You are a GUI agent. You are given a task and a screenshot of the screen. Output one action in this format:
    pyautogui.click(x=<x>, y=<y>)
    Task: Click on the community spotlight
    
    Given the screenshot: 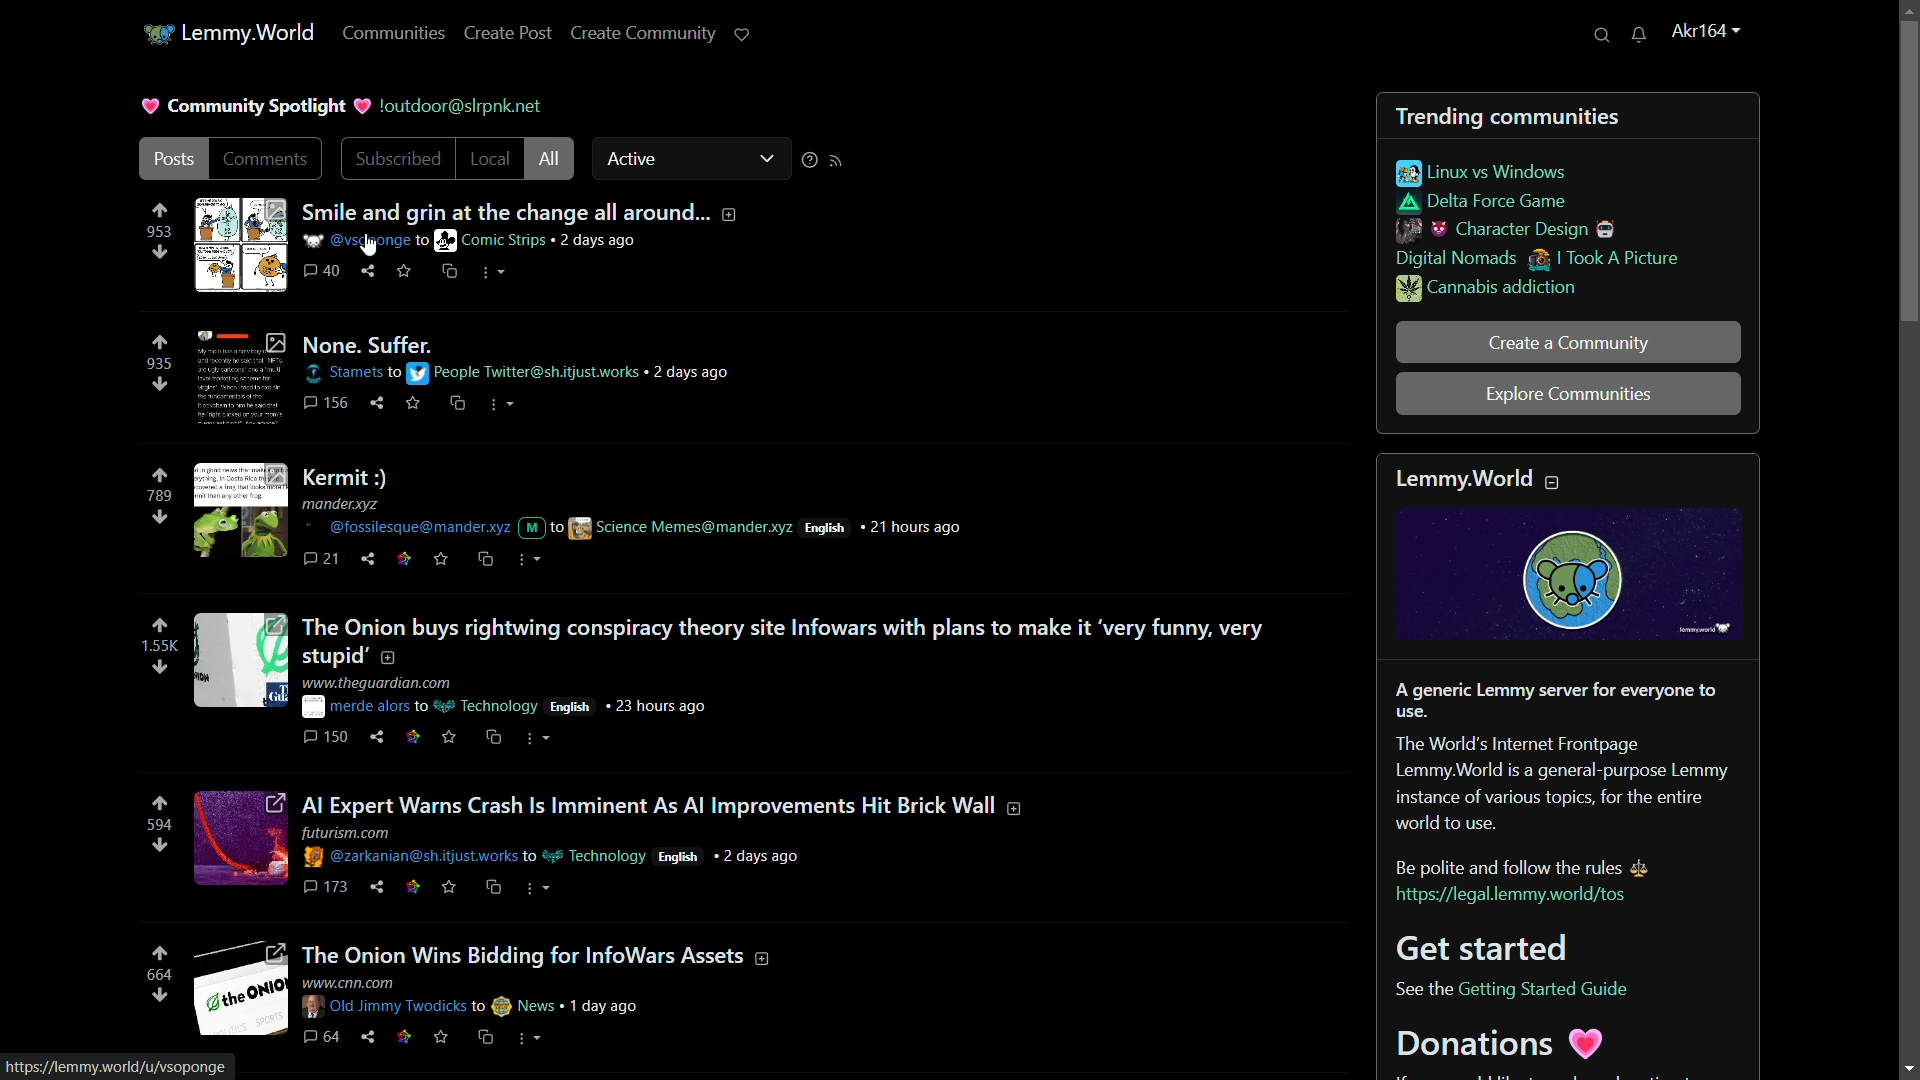 What is the action you would take?
    pyautogui.click(x=256, y=106)
    